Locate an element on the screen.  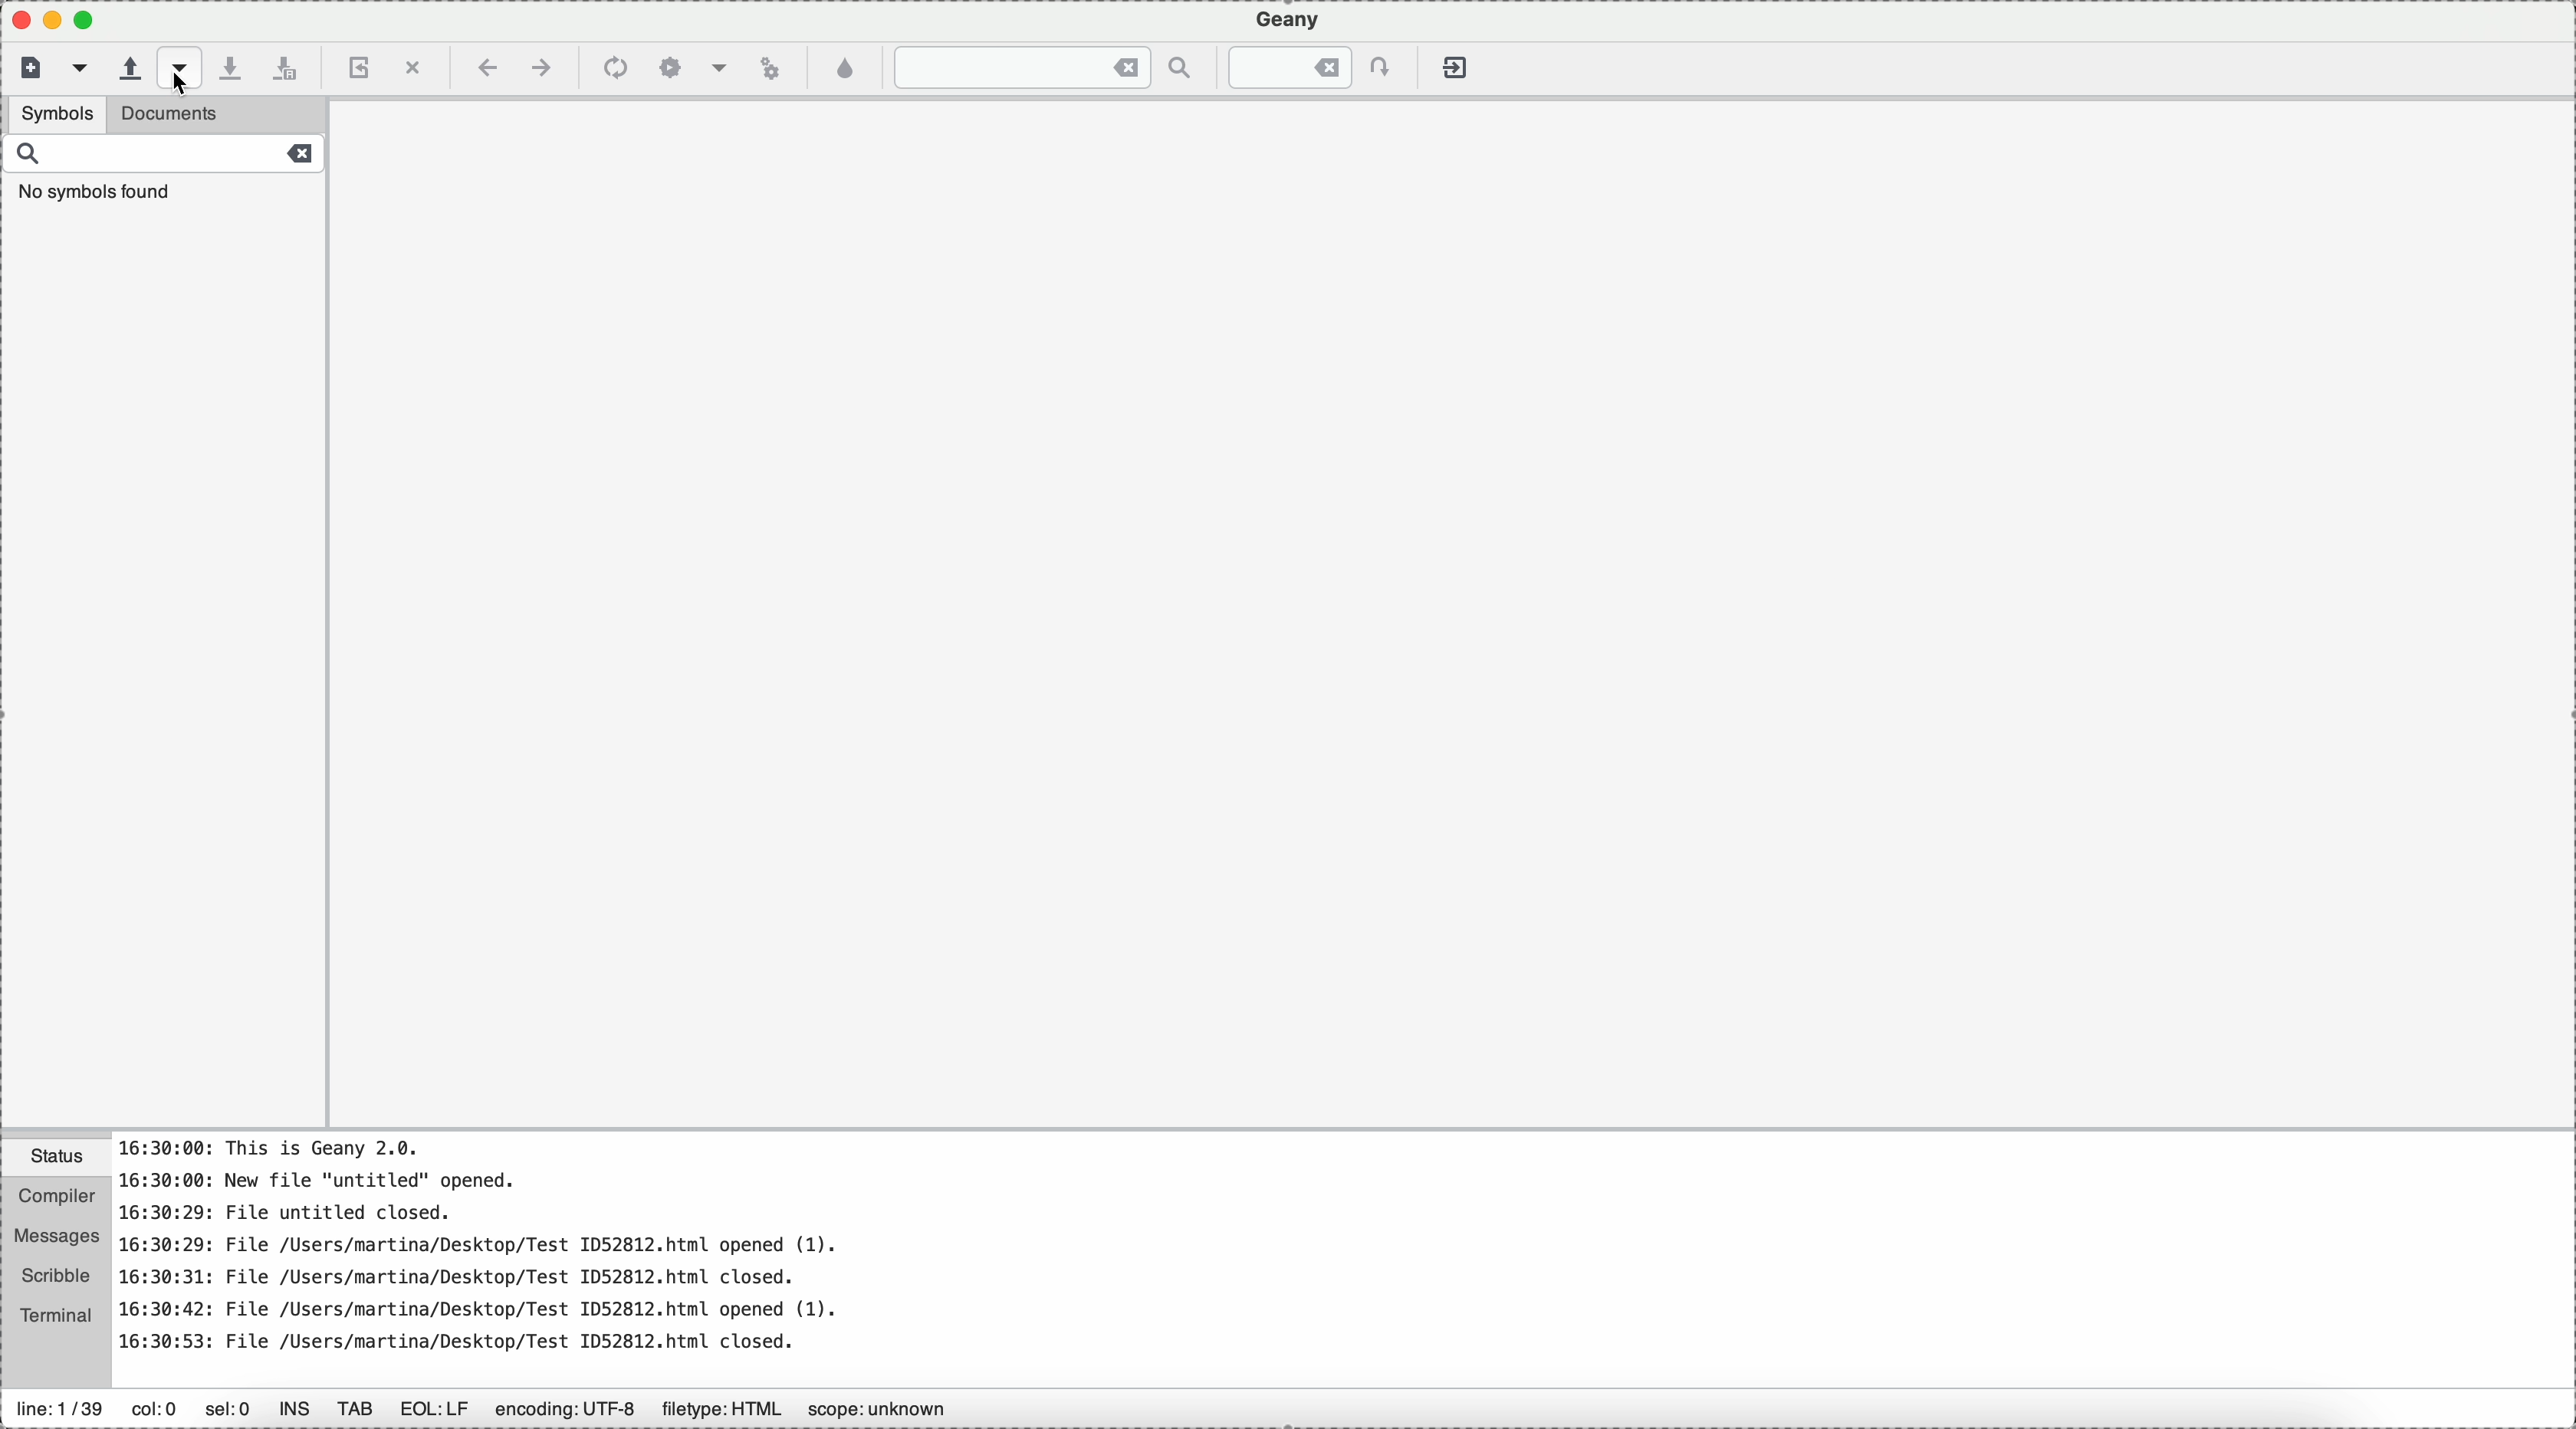
workspace is located at coordinates (1462, 628).